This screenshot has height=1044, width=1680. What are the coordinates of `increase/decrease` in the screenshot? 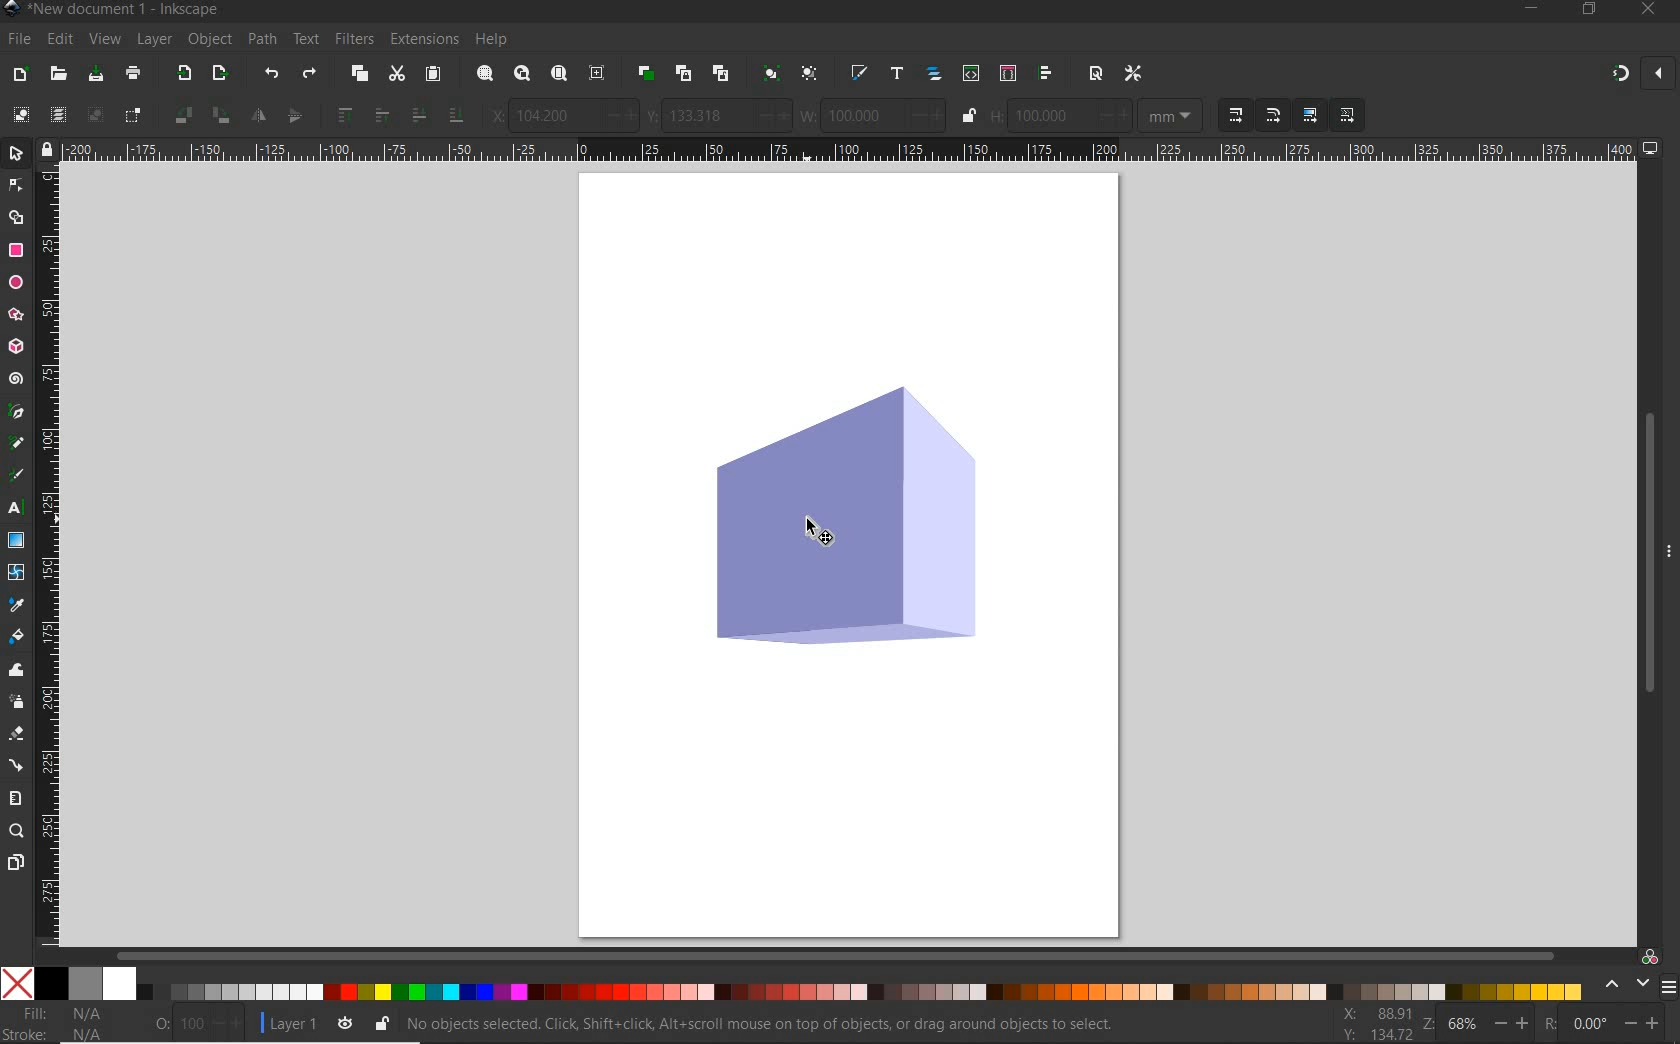 It's located at (1111, 115).